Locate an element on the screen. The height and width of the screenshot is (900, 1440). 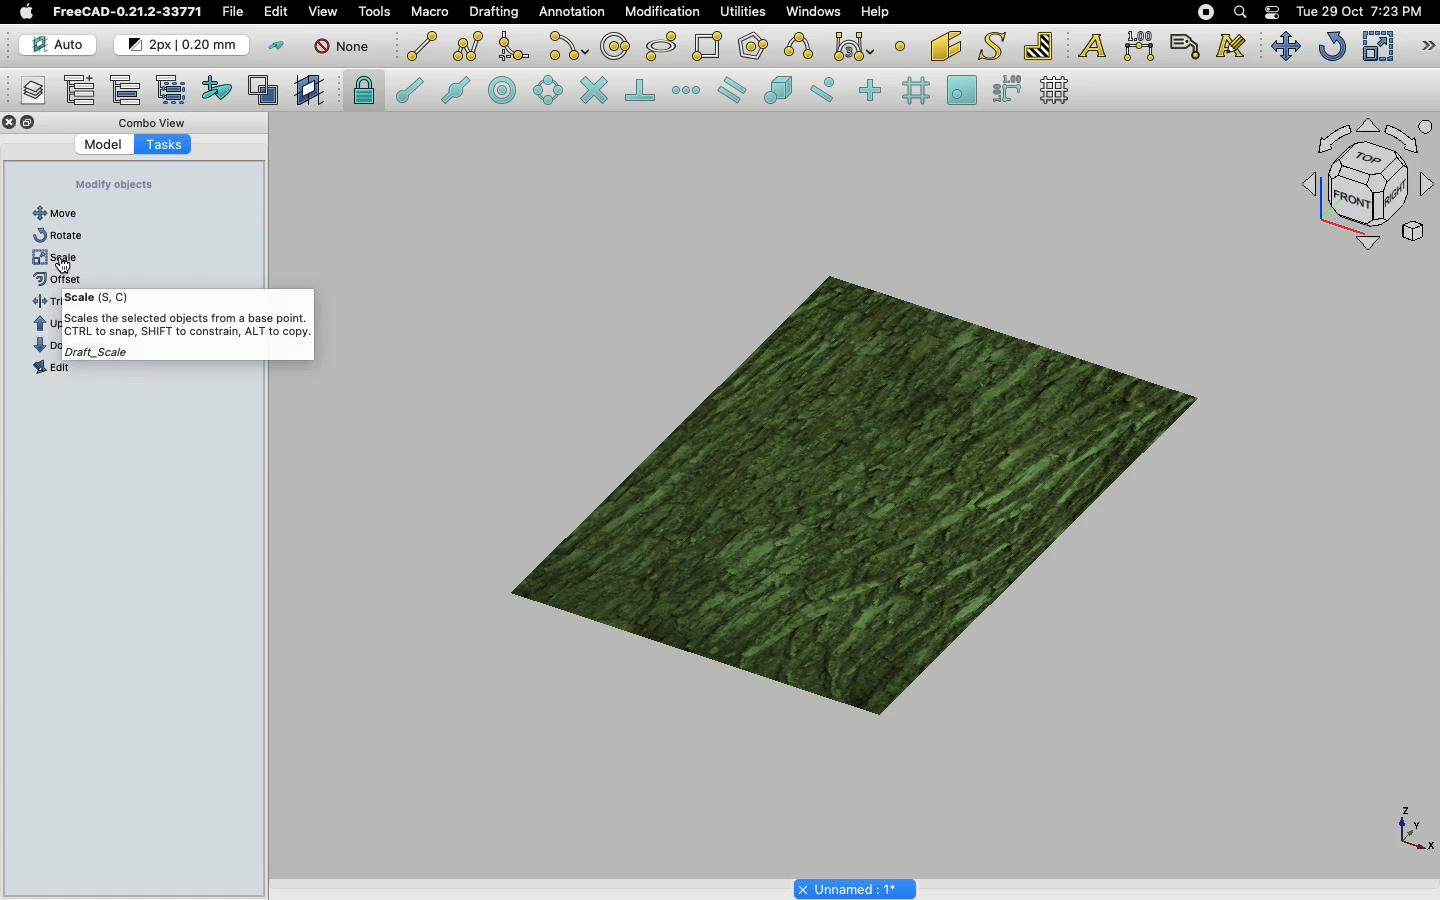
View is located at coordinates (319, 12).